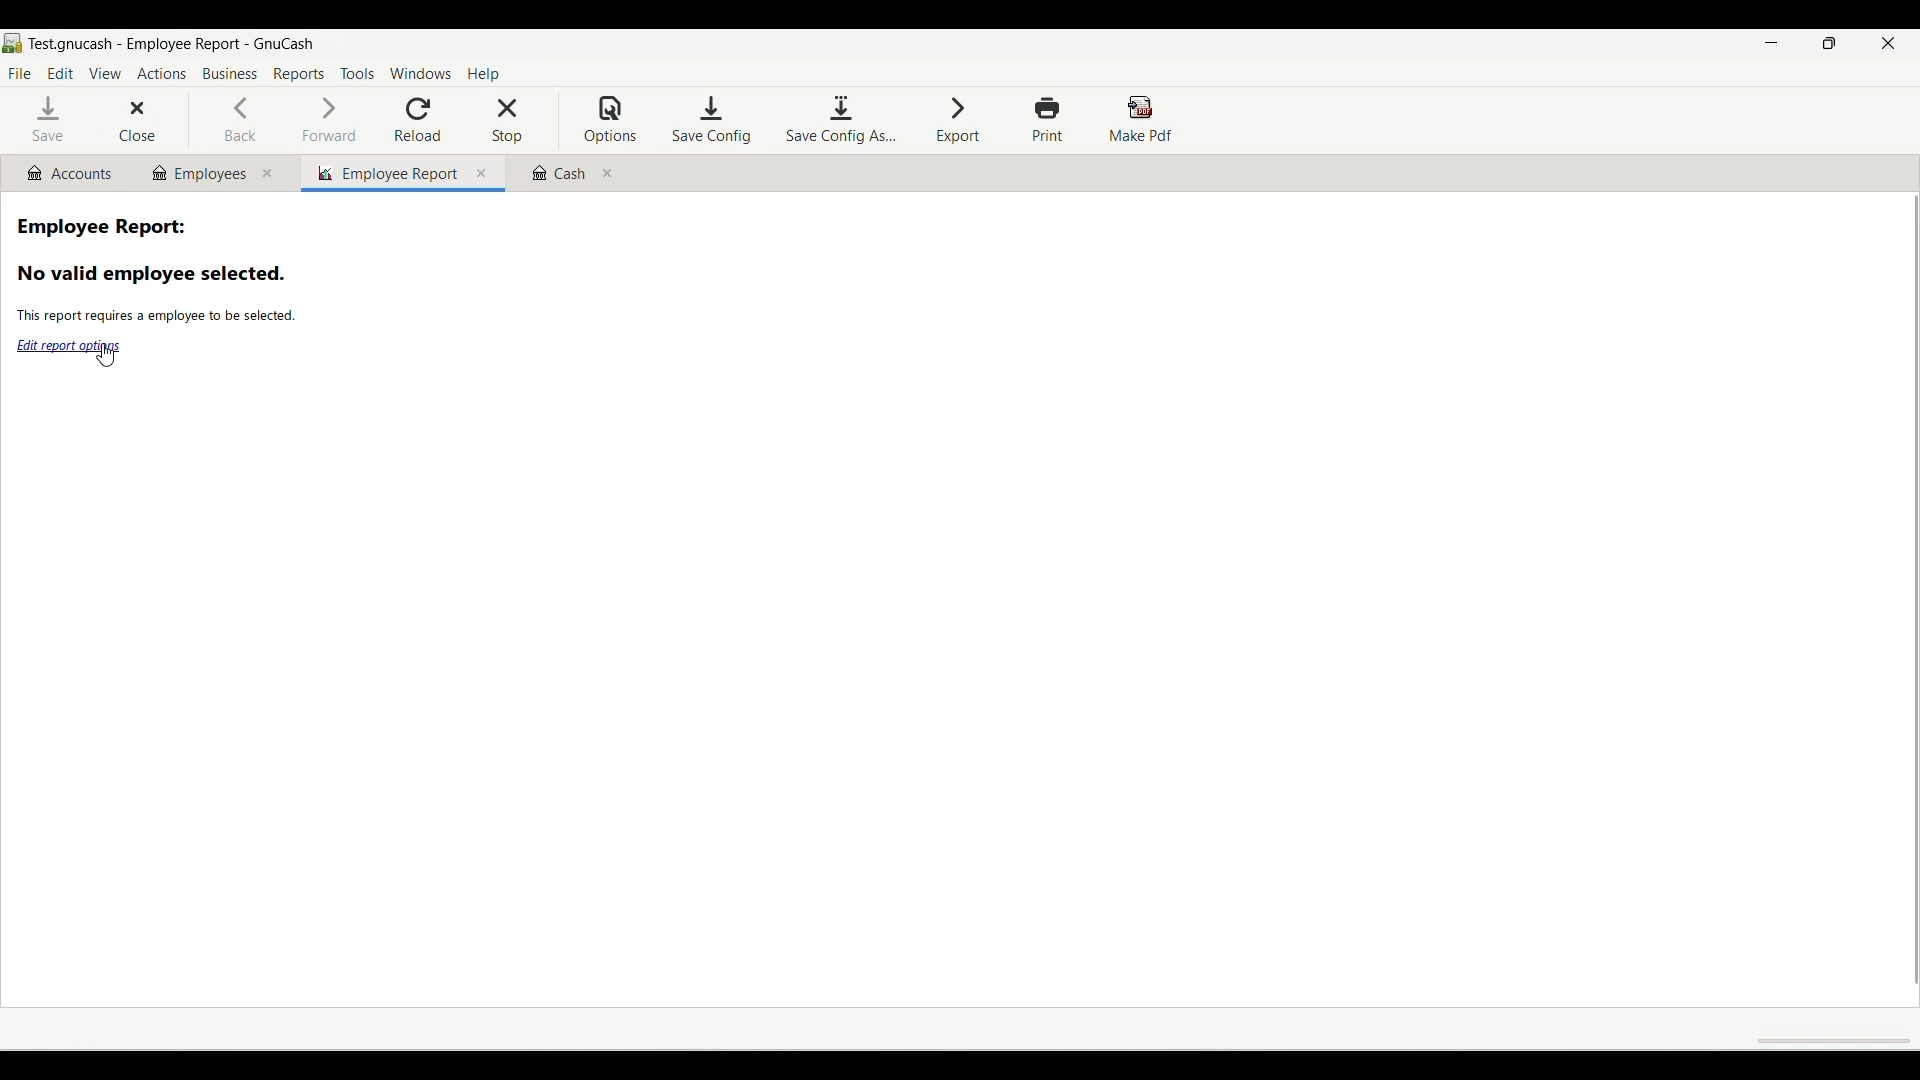 The width and height of the screenshot is (1920, 1080). Describe the element at coordinates (298, 75) in the screenshot. I see `Reports` at that location.